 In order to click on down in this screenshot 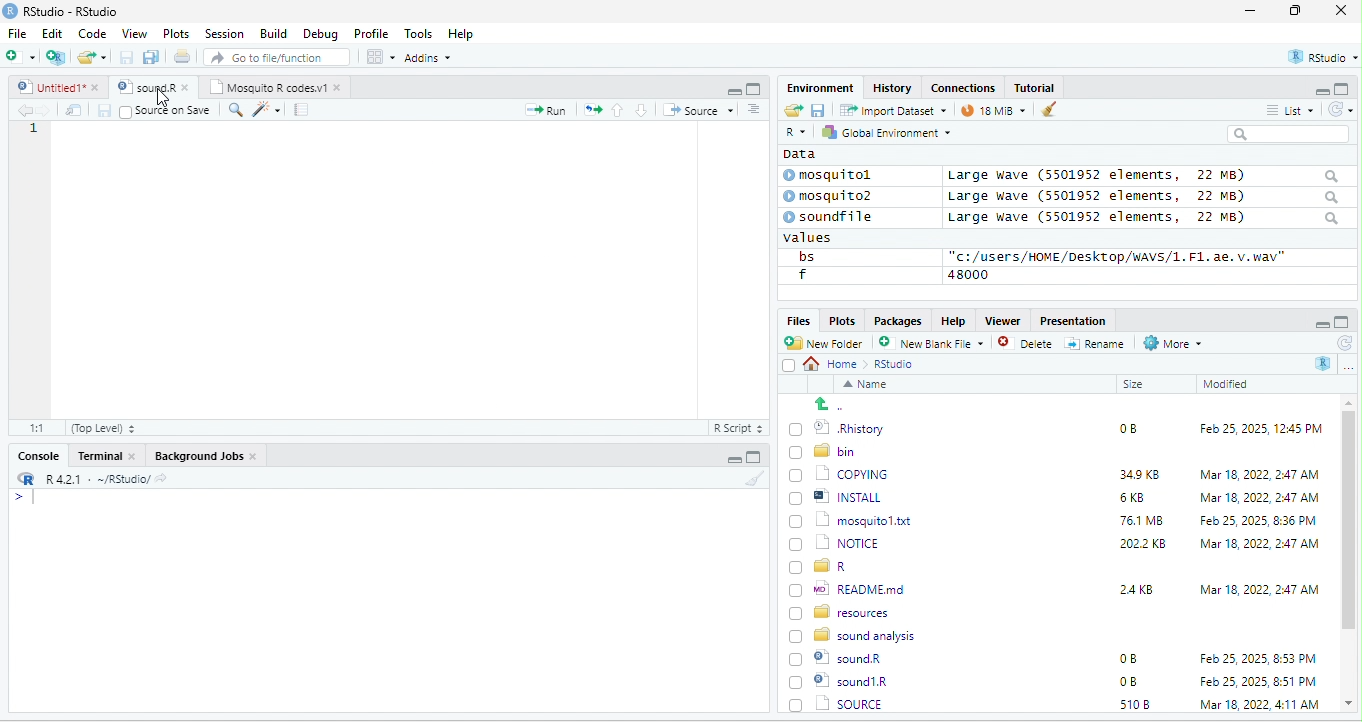, I will do `click(642, 109)`.